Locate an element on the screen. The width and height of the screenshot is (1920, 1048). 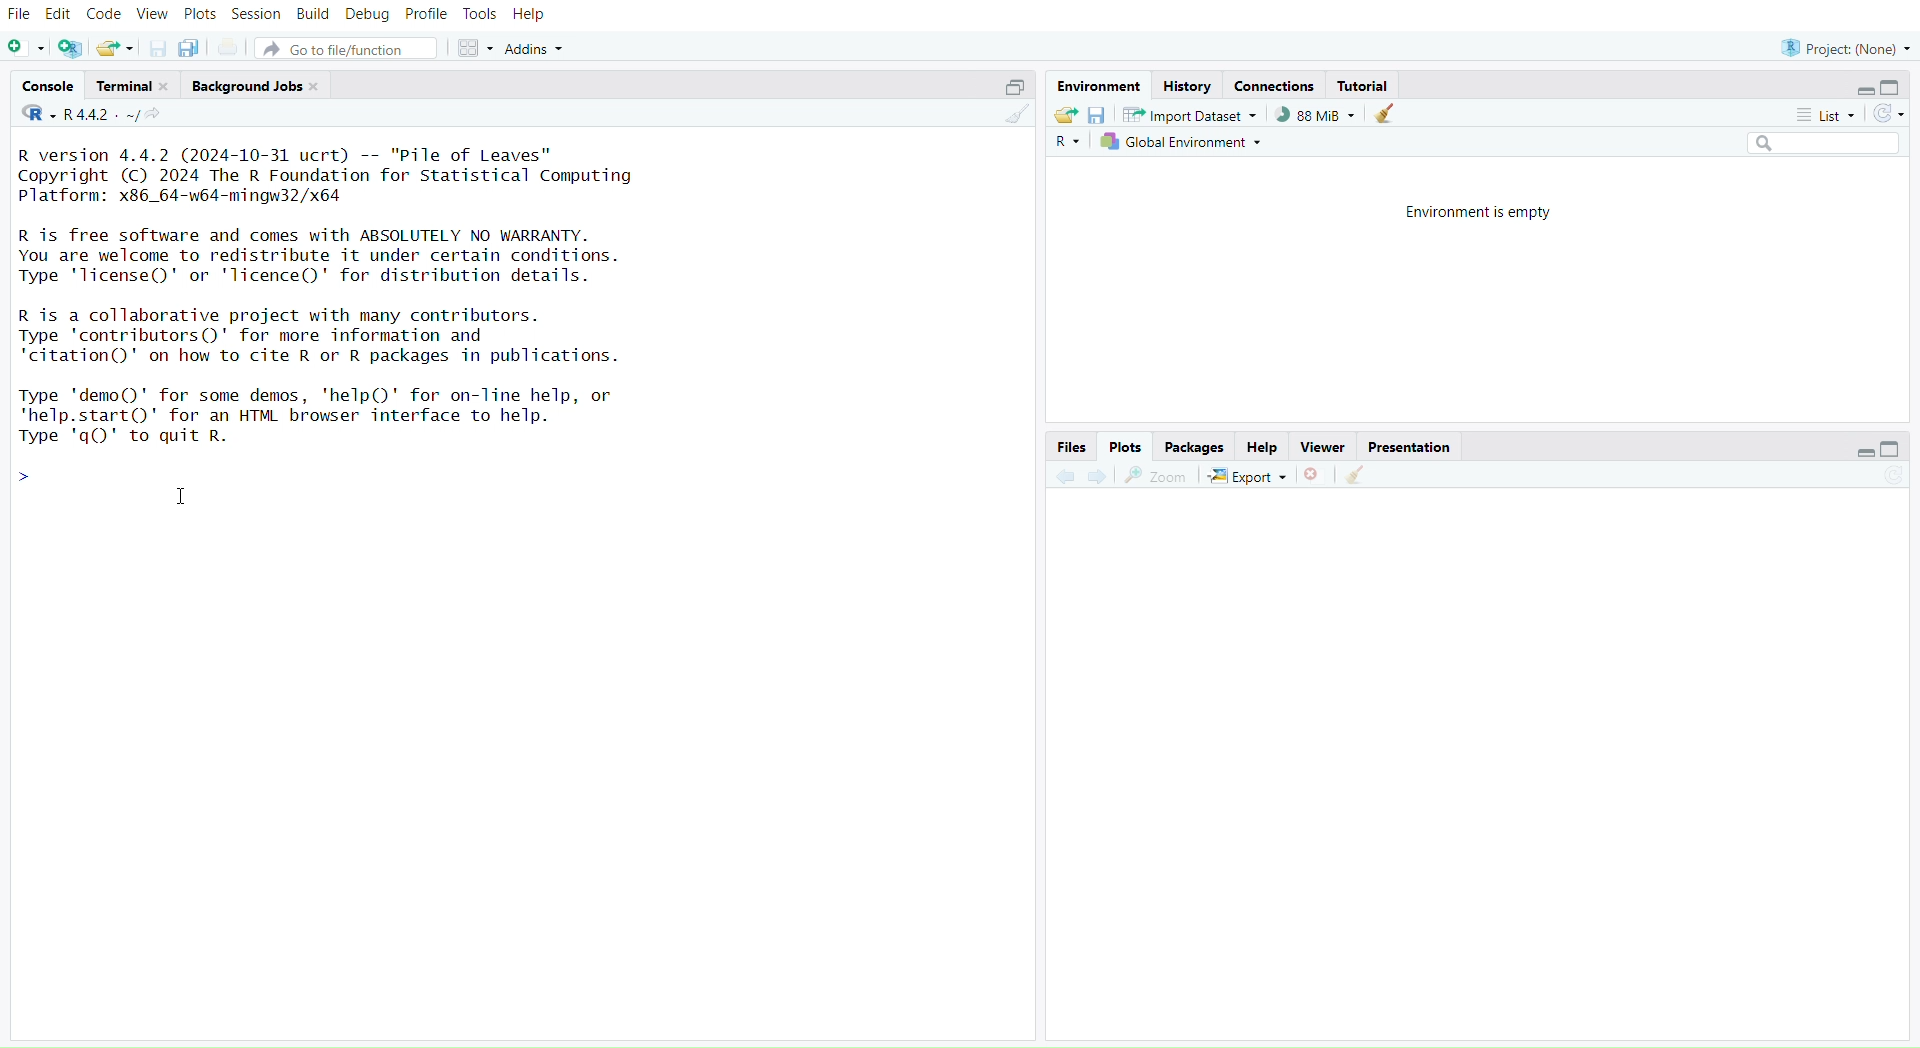
code is located at coordinates (106, 14).